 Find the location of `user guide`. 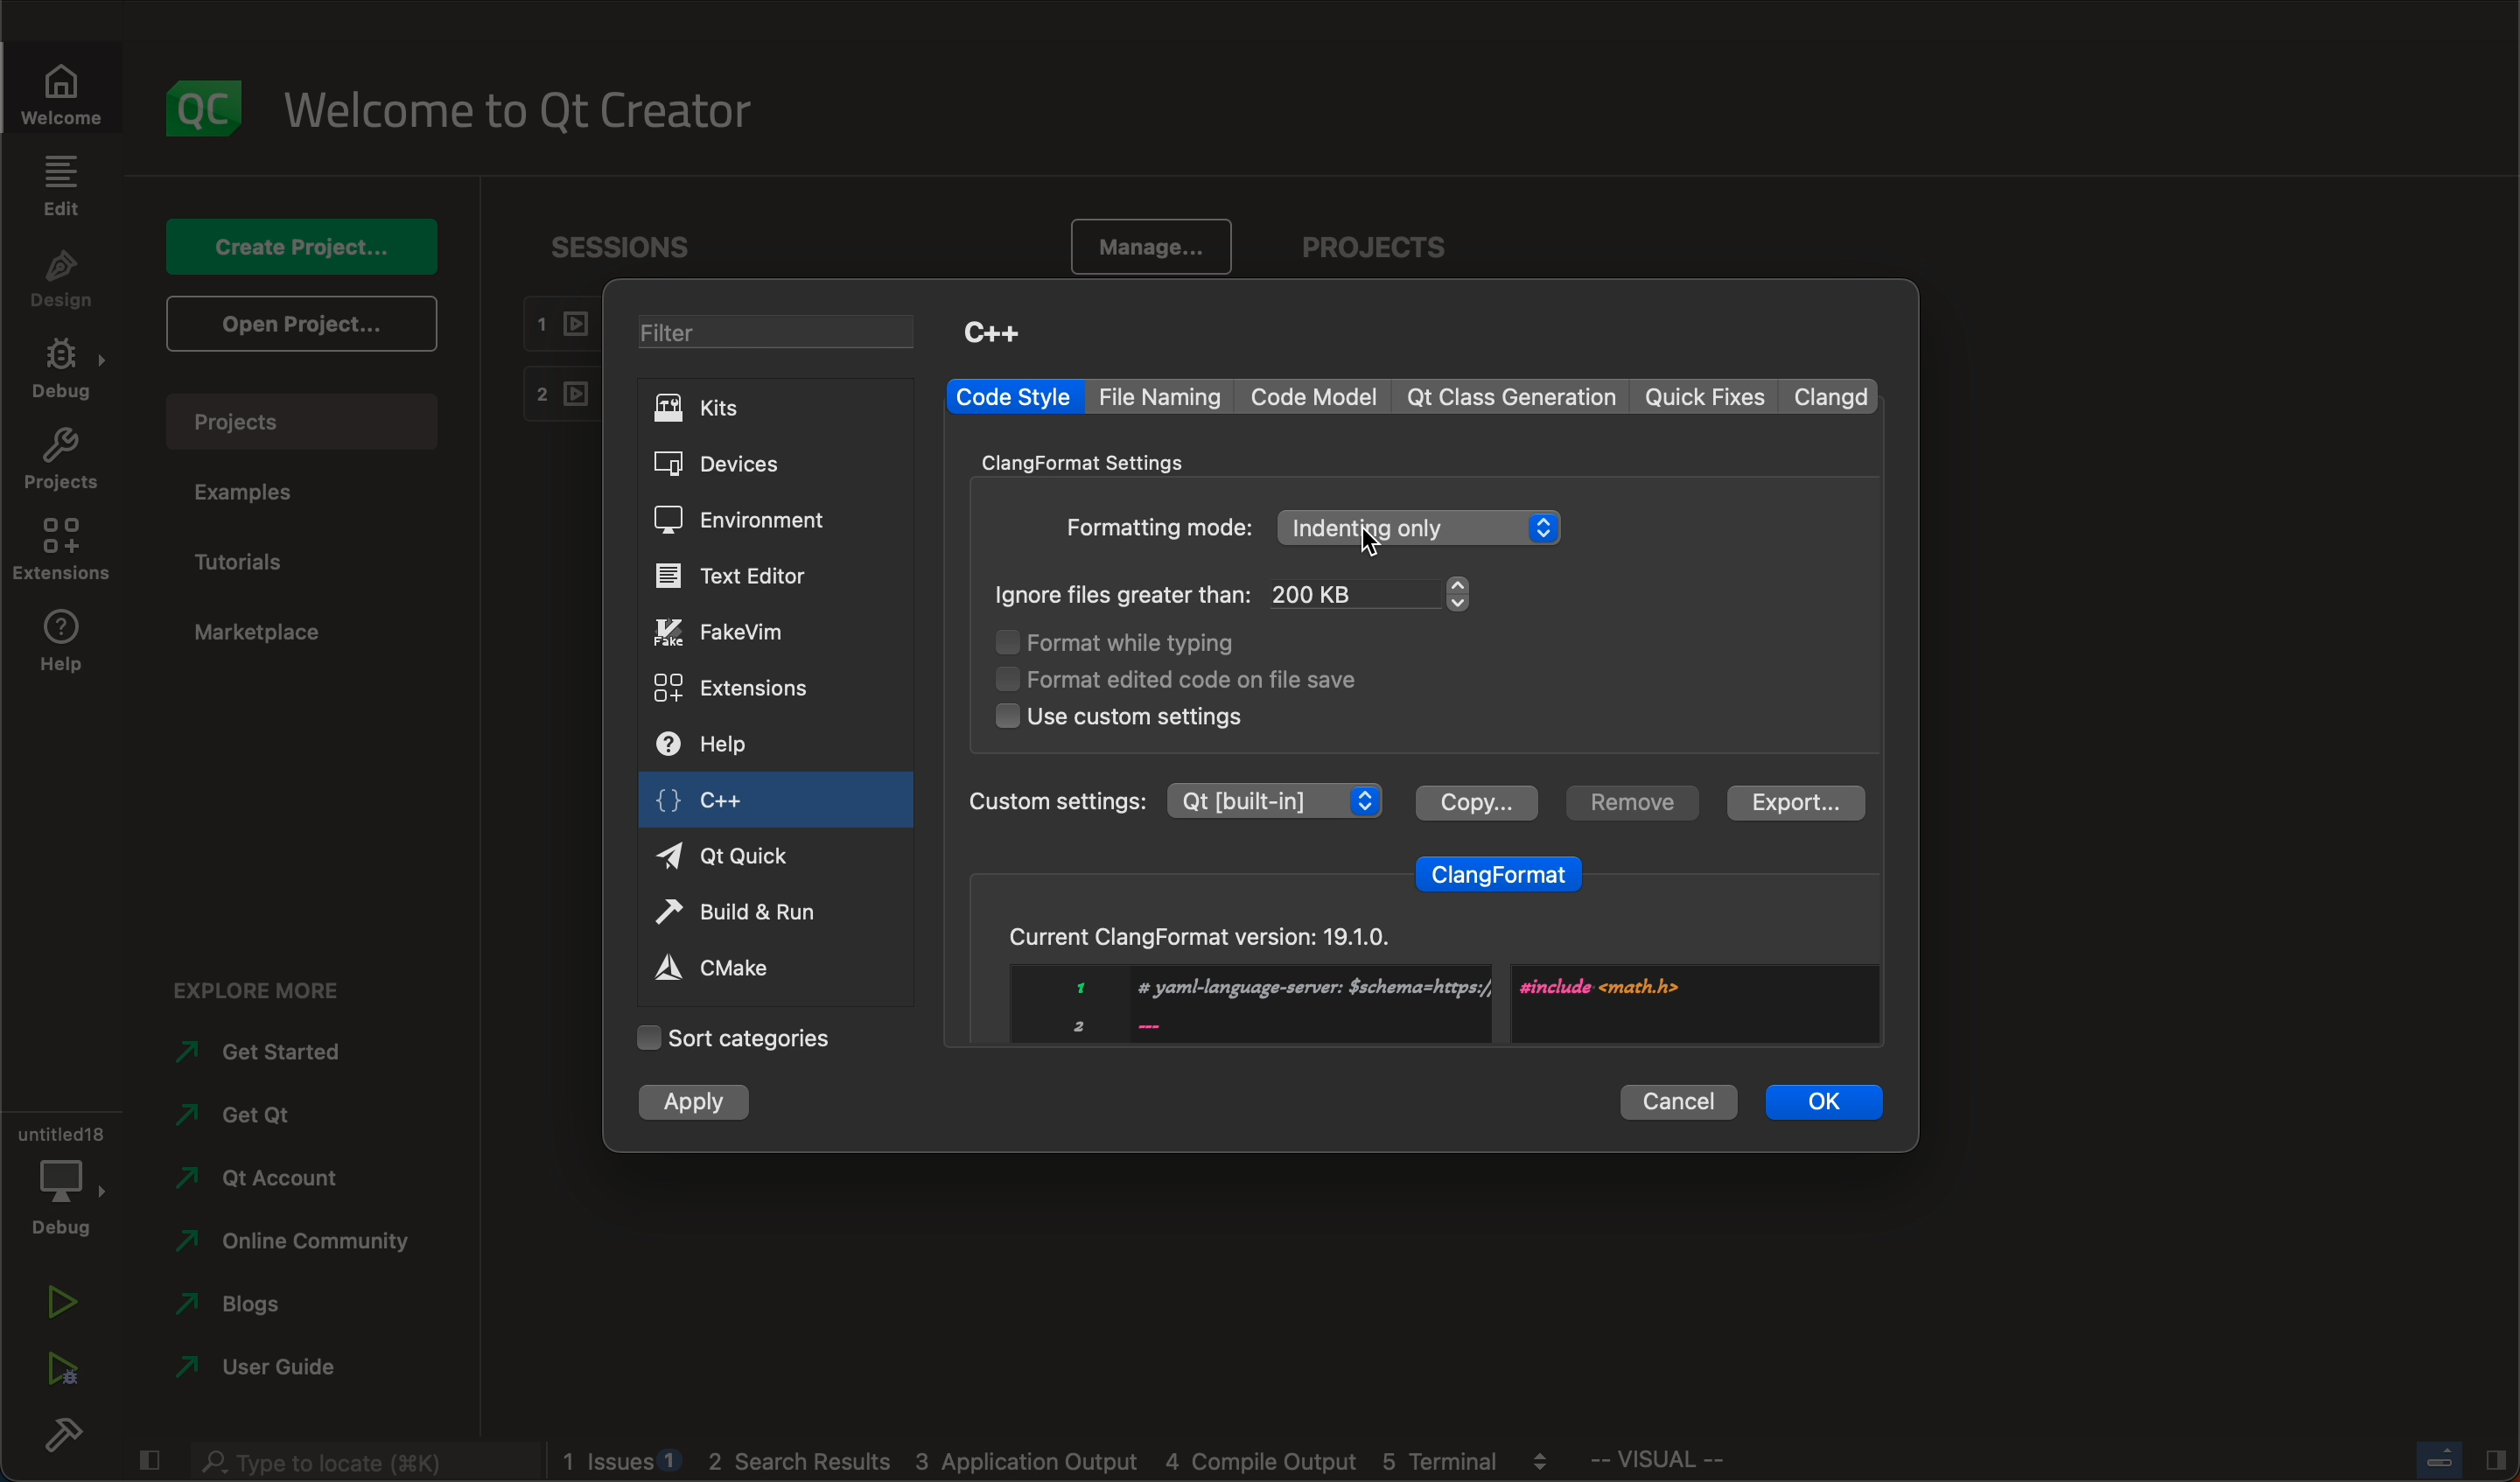

user guide is located at coordinates (262, 1371).